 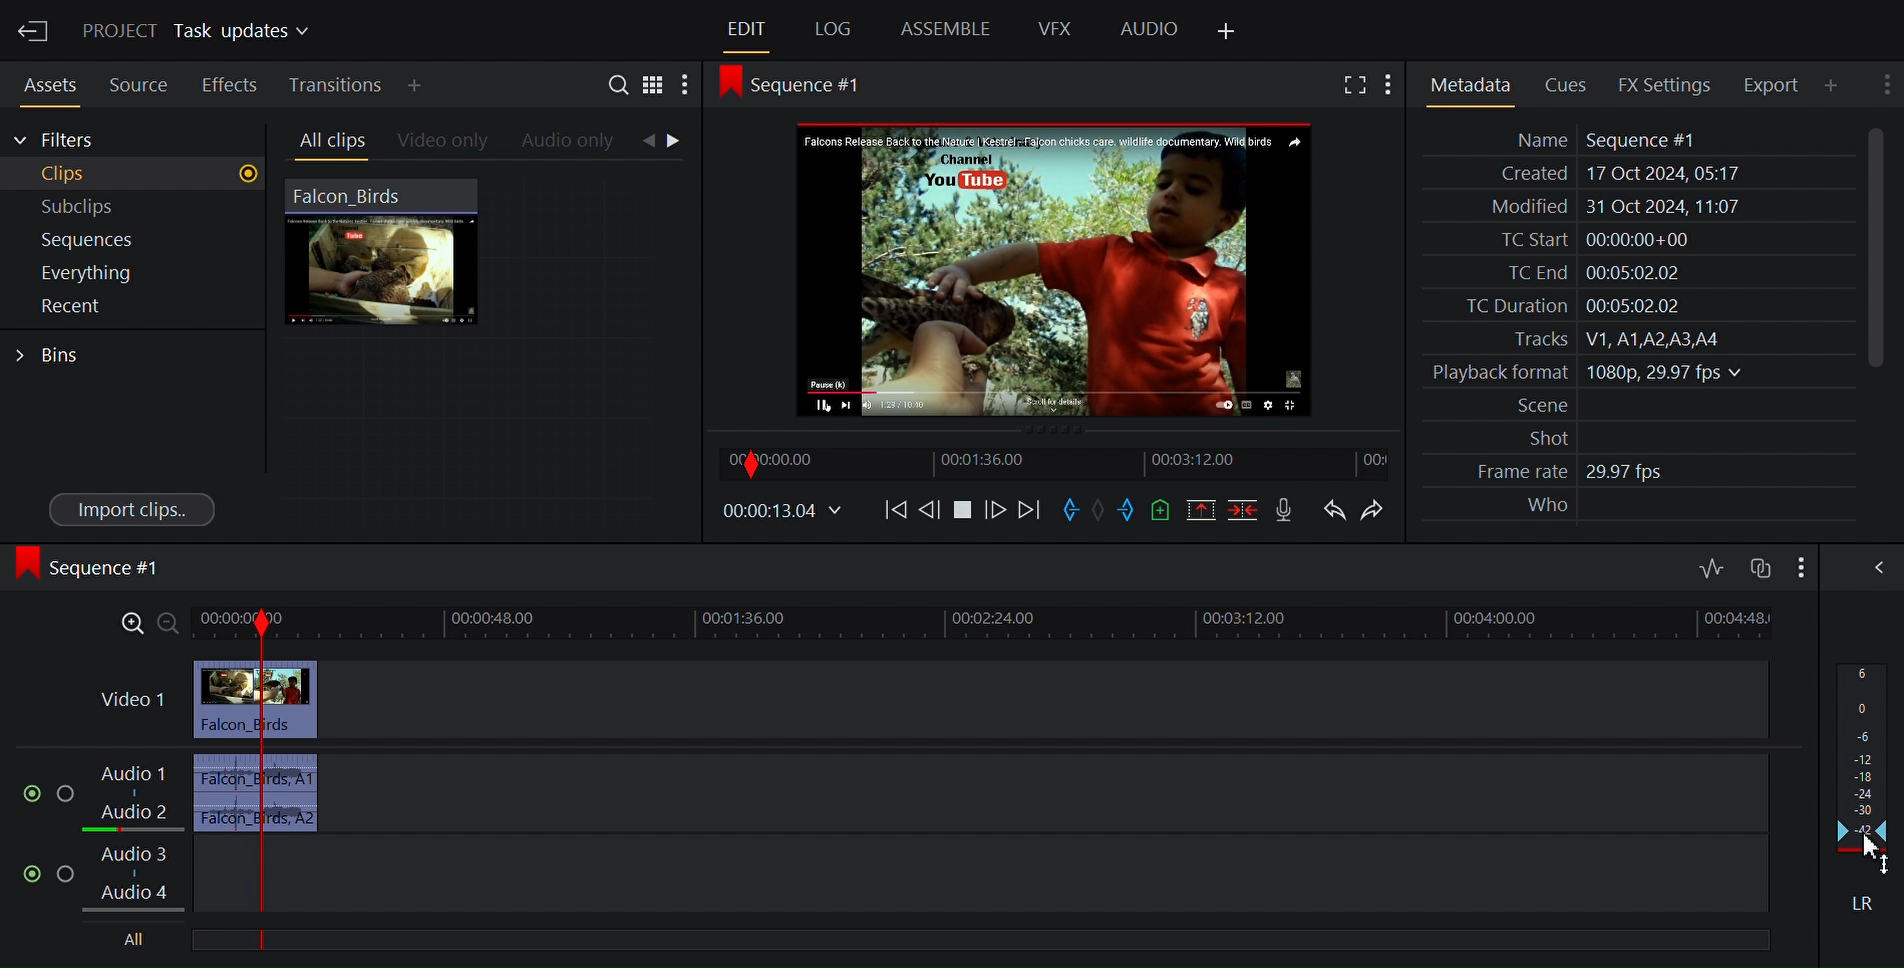 What do you see at coordinates (71, 873) in the screenshot?
I see `Solo this track` at bounding box center [71, 873].